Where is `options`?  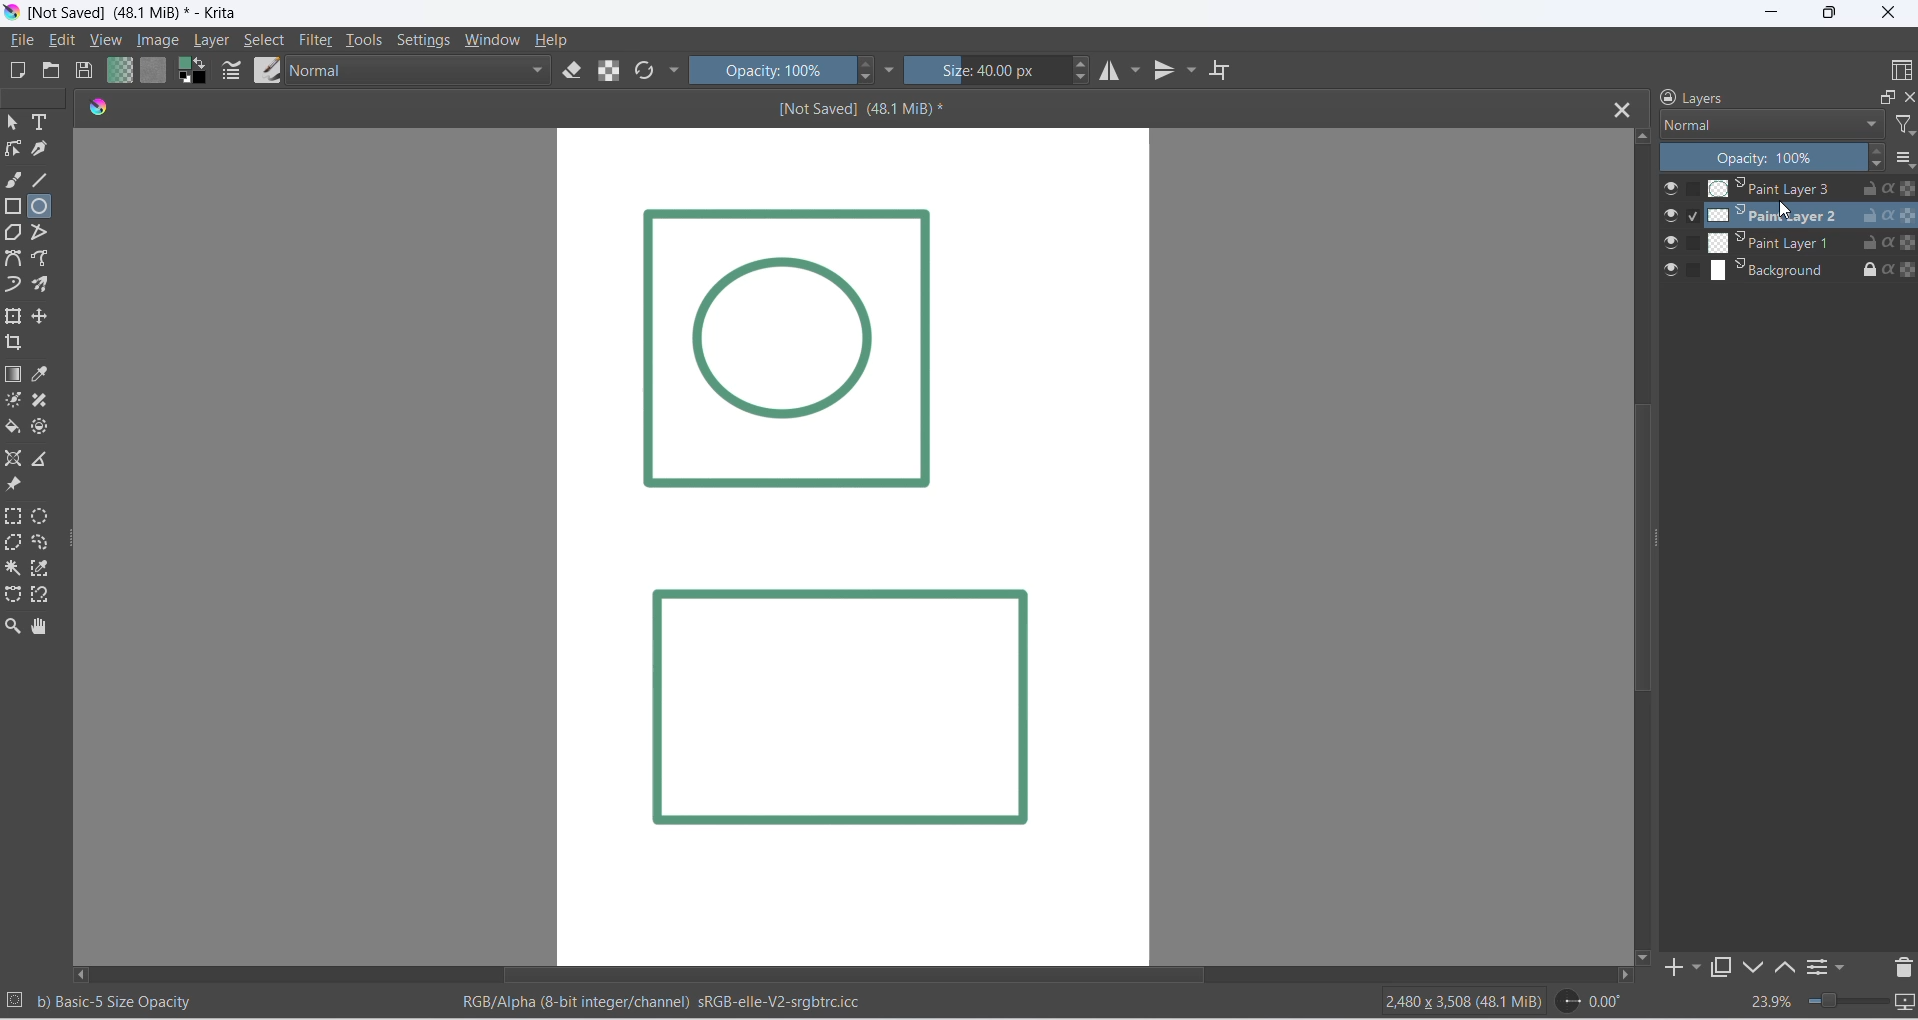
options is located at coordinates (1813, 966).